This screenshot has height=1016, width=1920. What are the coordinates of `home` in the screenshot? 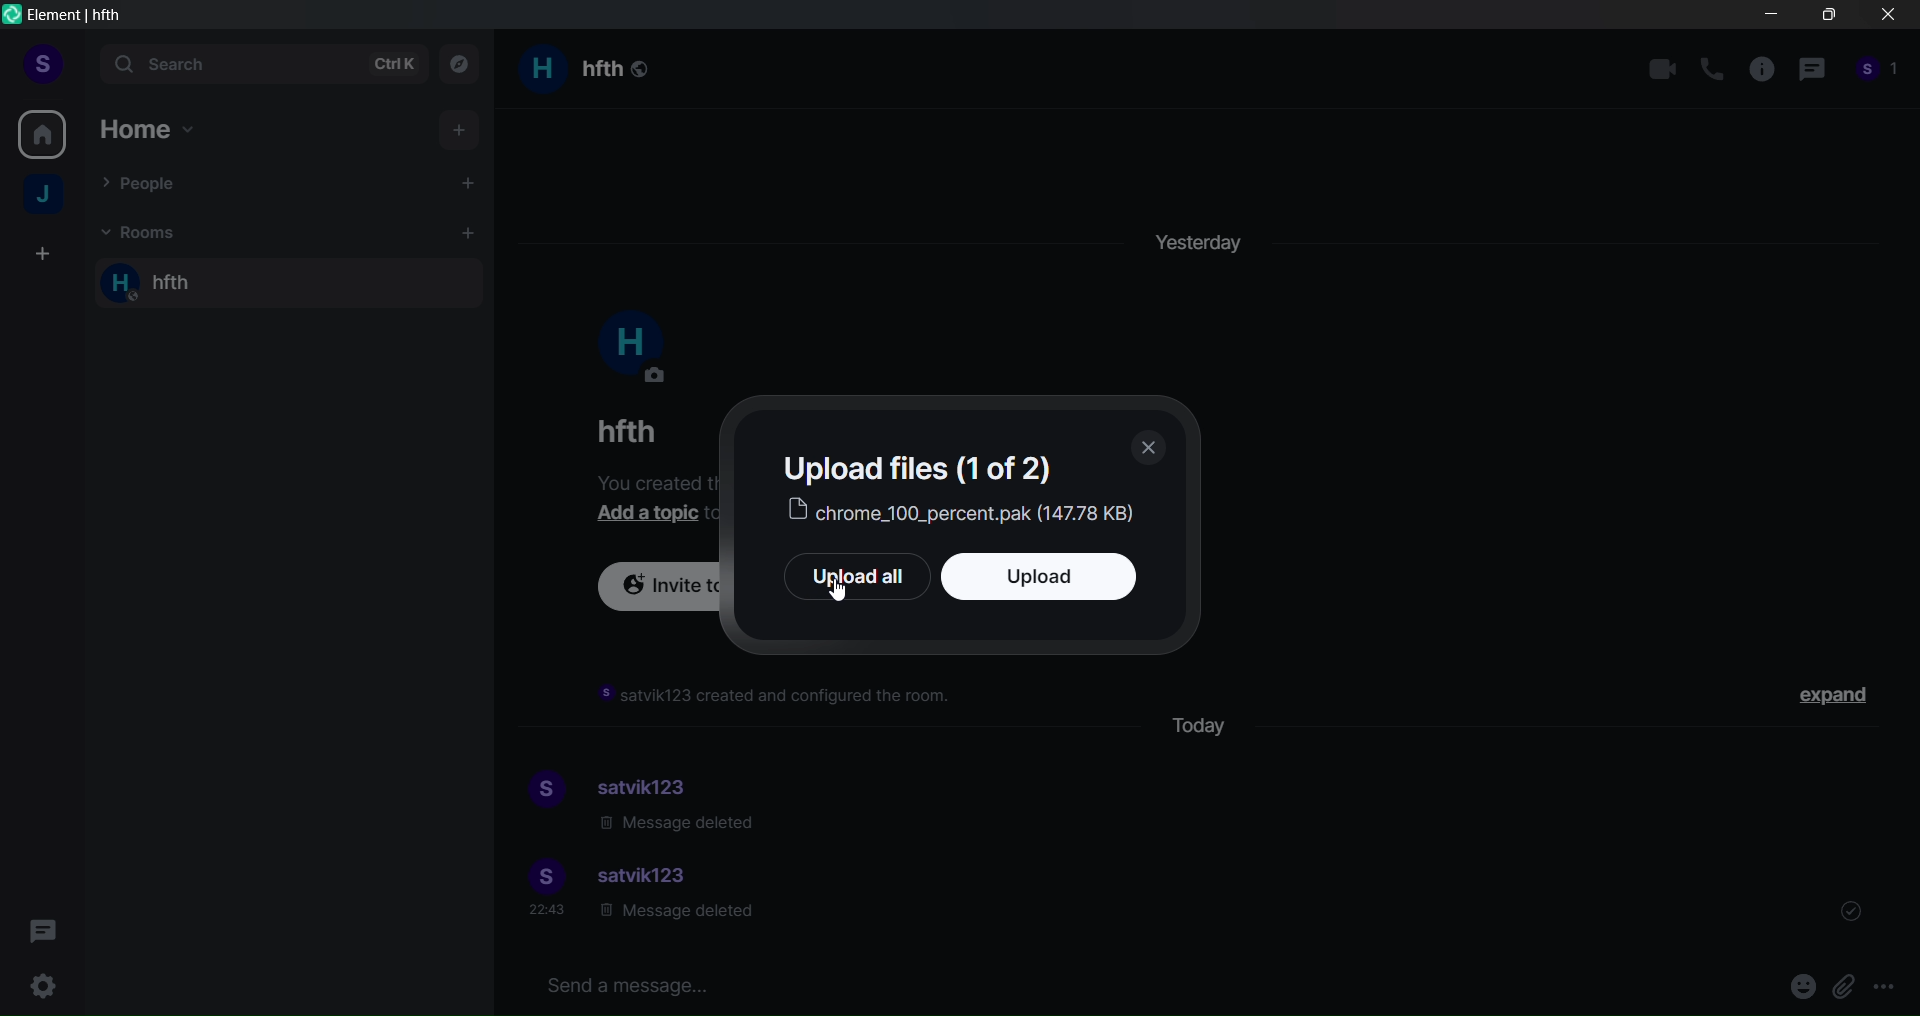 It's located at (43, 131).